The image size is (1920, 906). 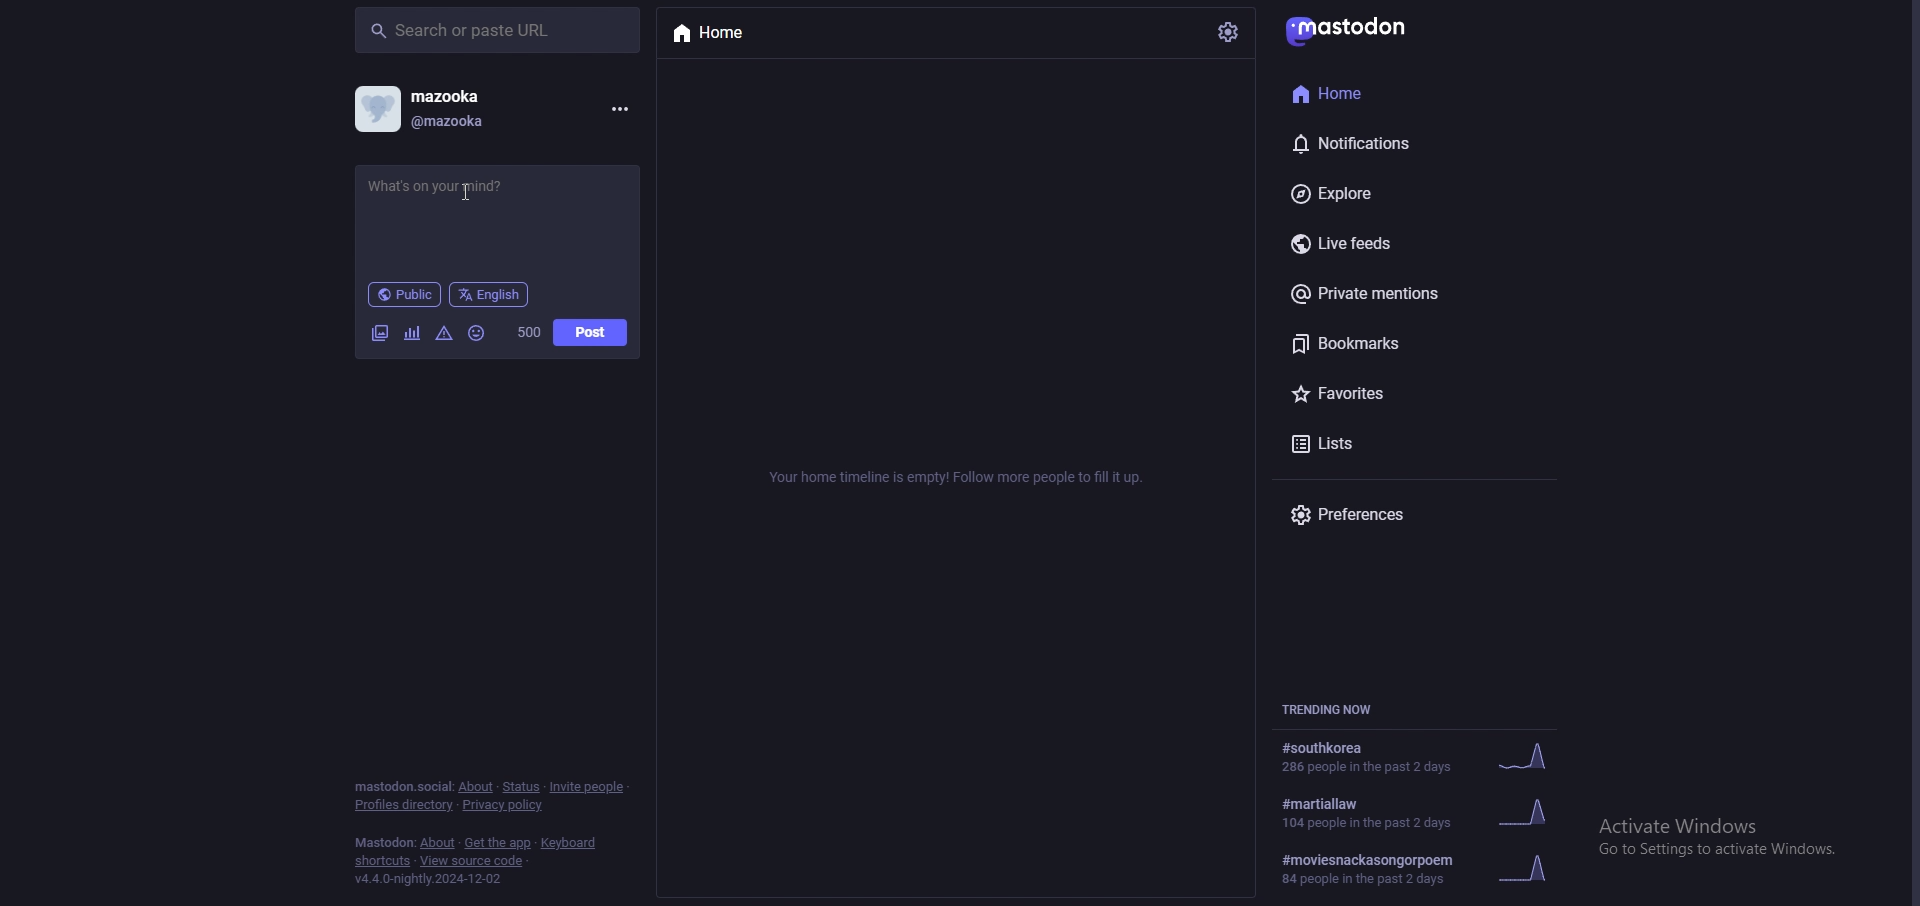 I want to click on preference, so click(x=1364, y=515).